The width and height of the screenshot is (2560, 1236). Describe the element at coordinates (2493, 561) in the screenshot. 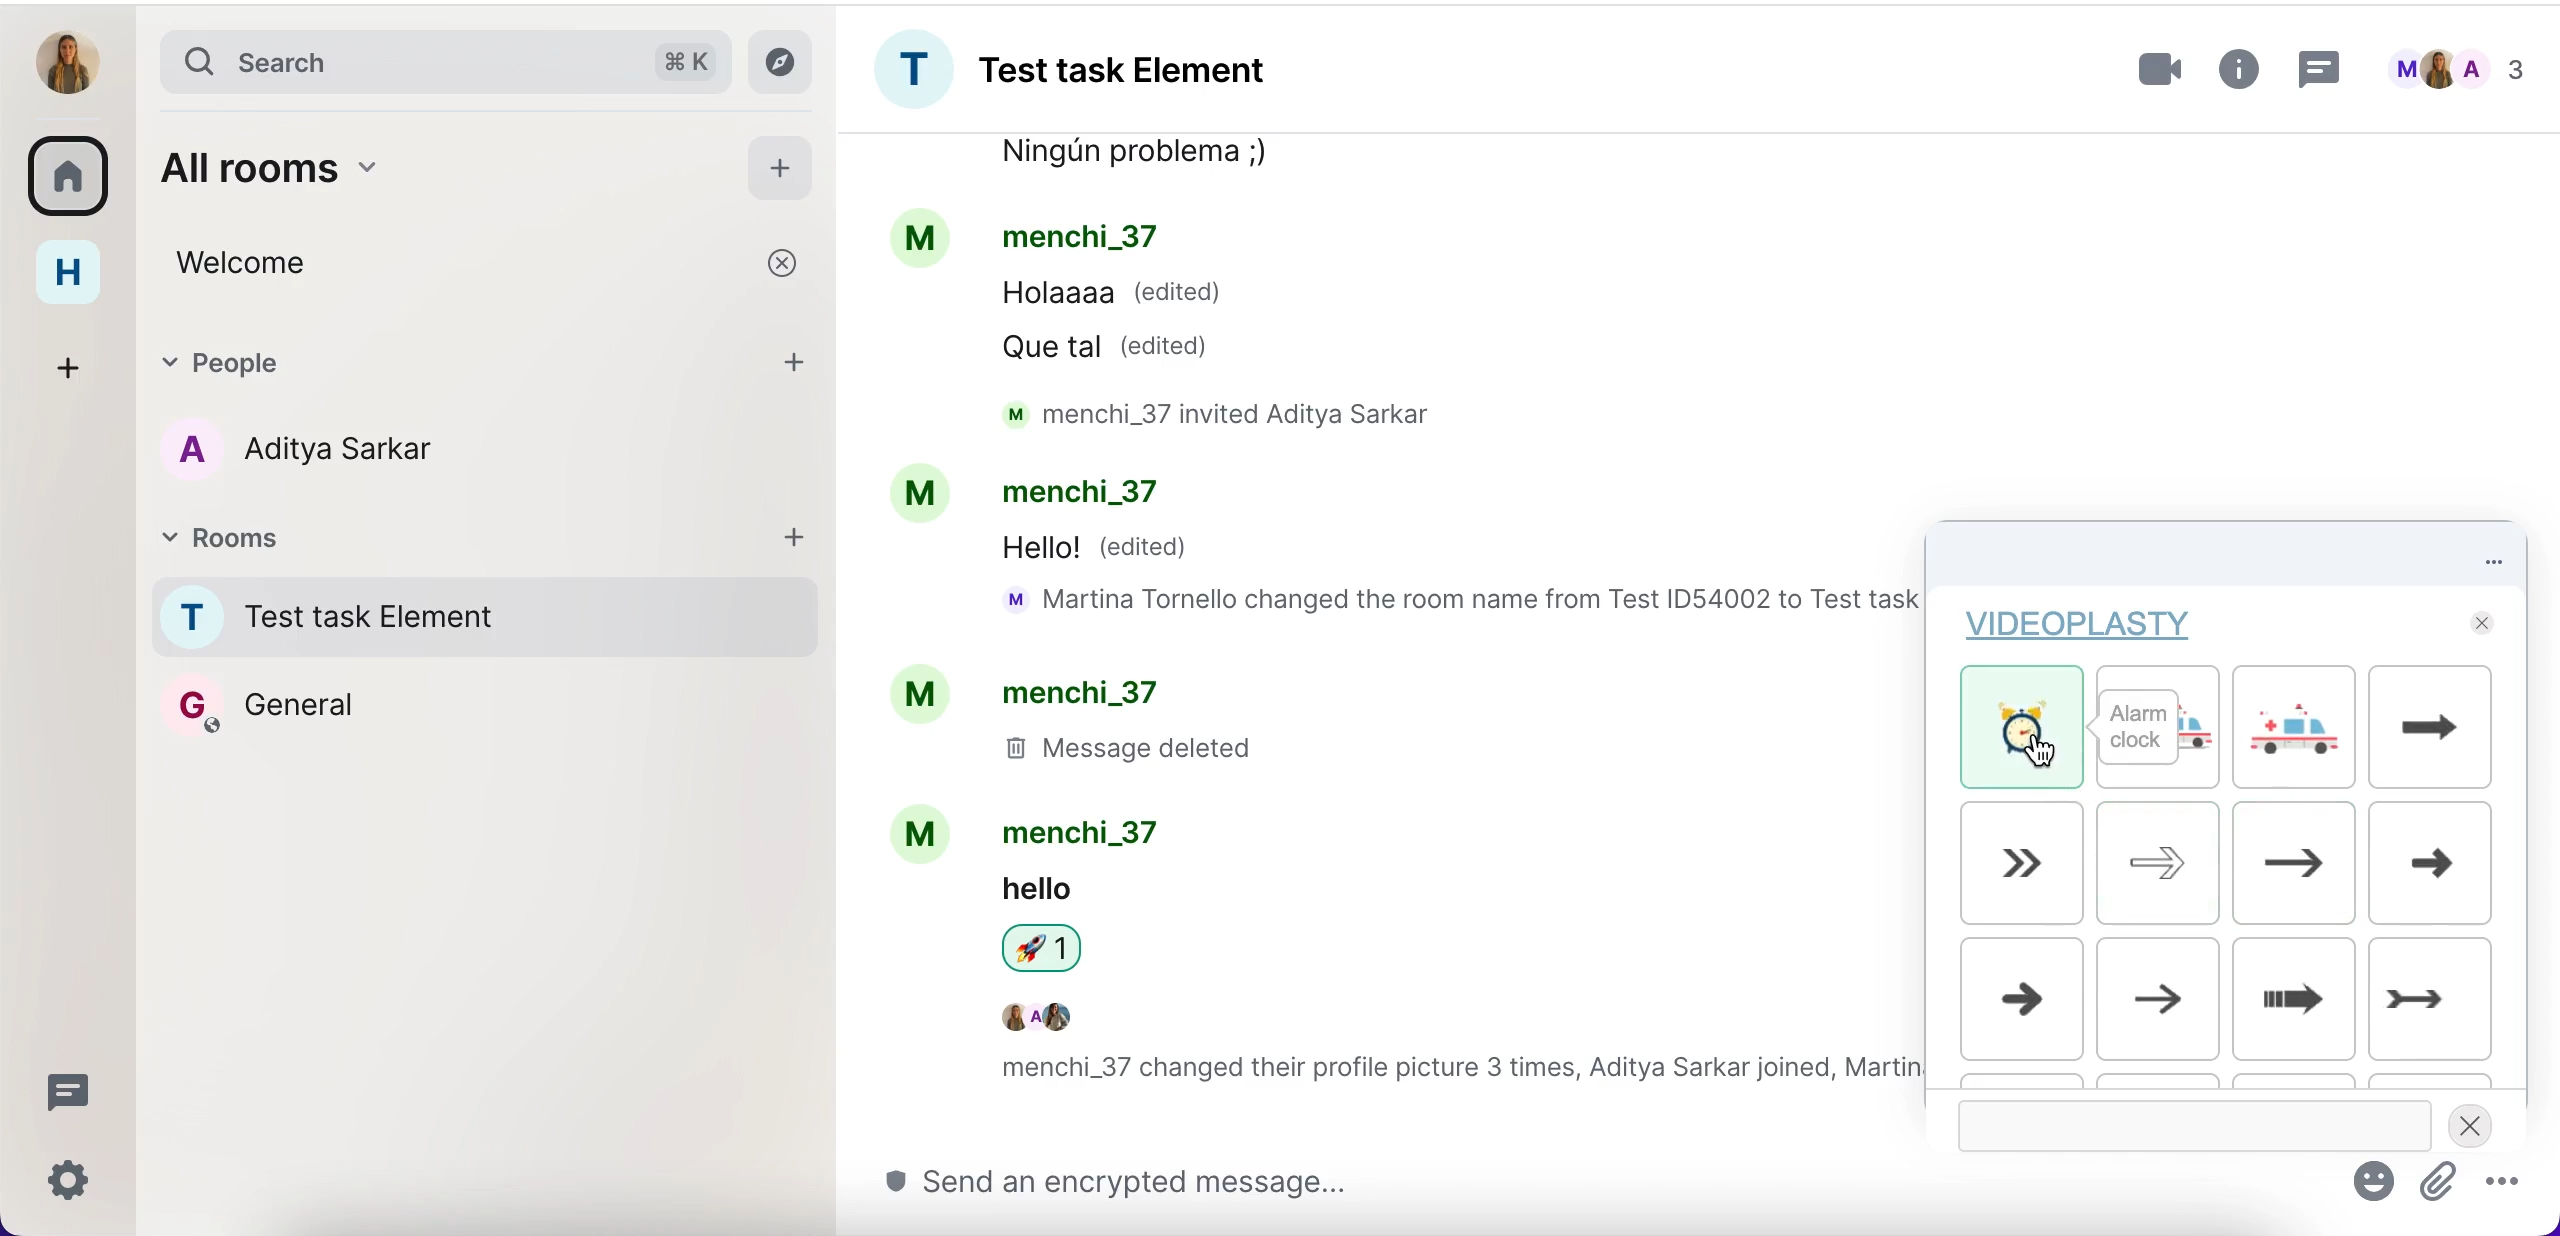

I see `options` at that location.